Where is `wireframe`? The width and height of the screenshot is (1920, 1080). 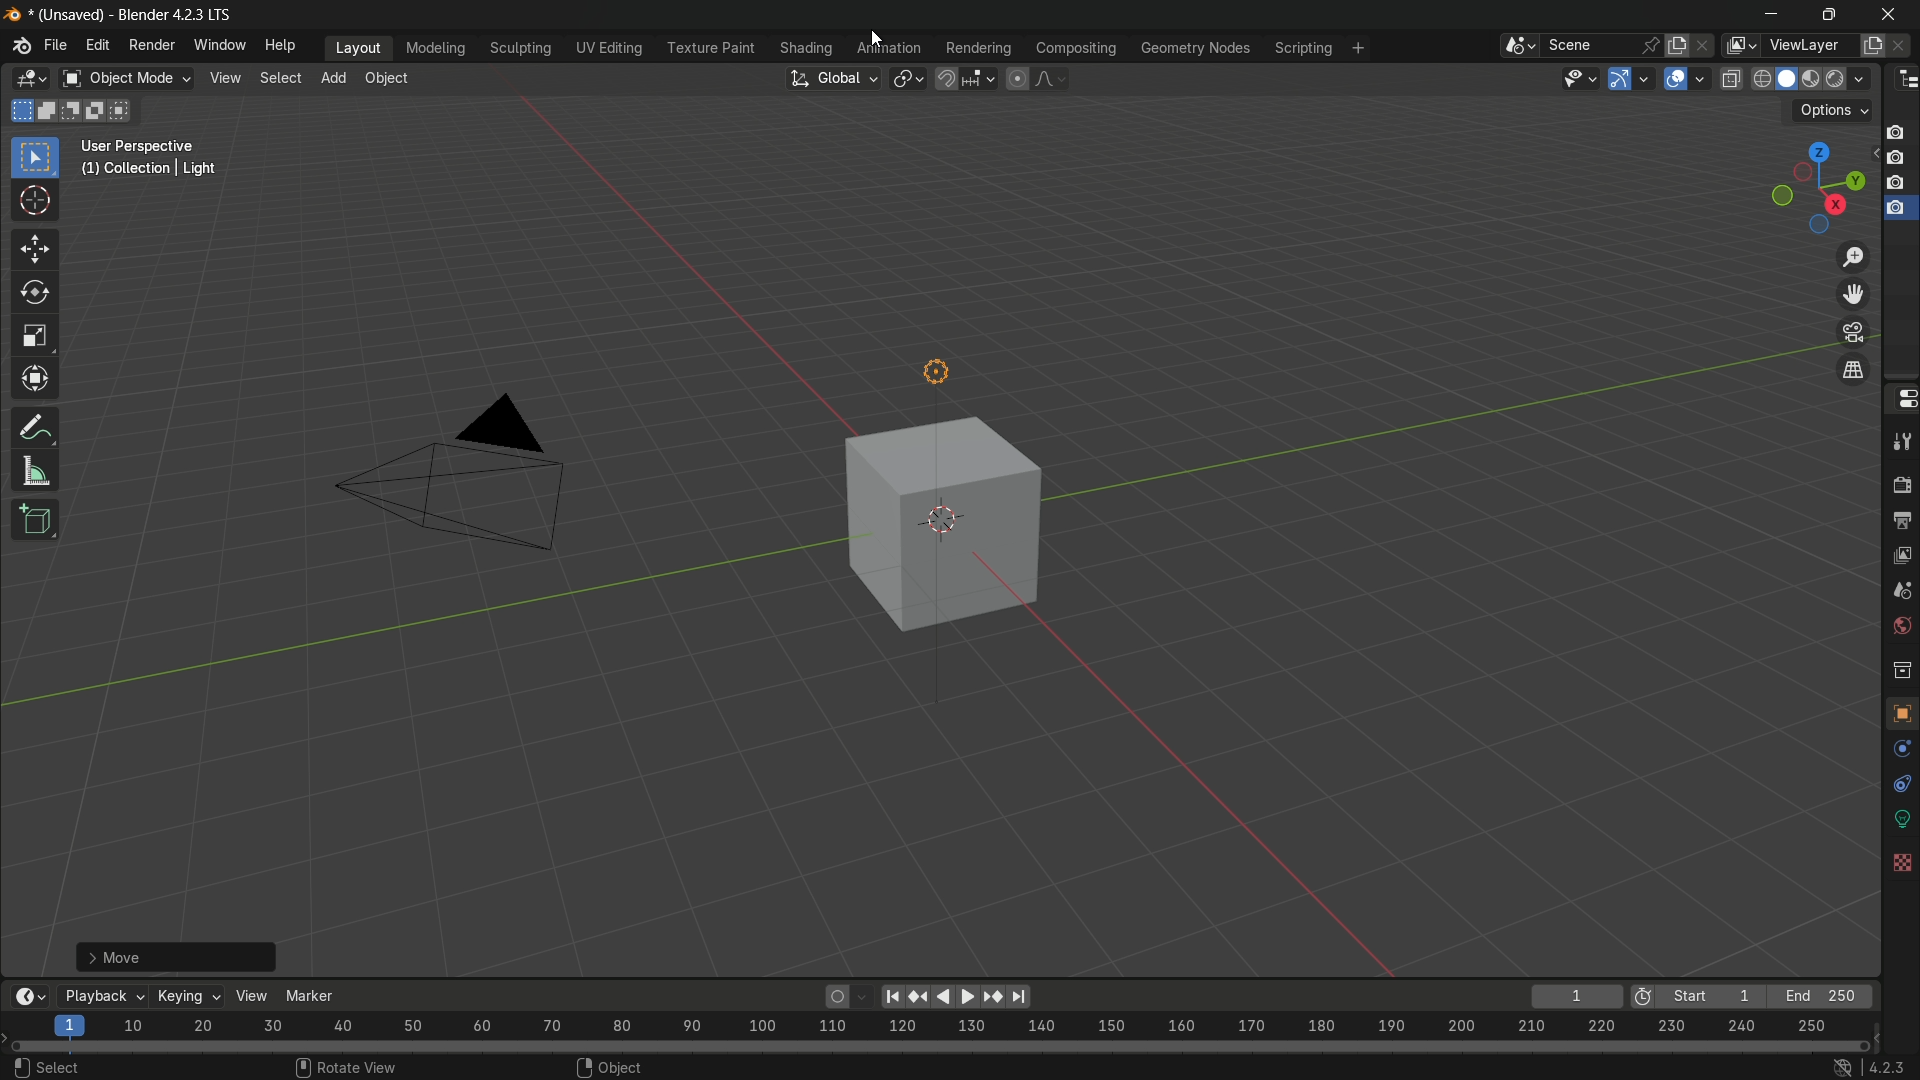
wireframe is located at coordinates (1760, 81).